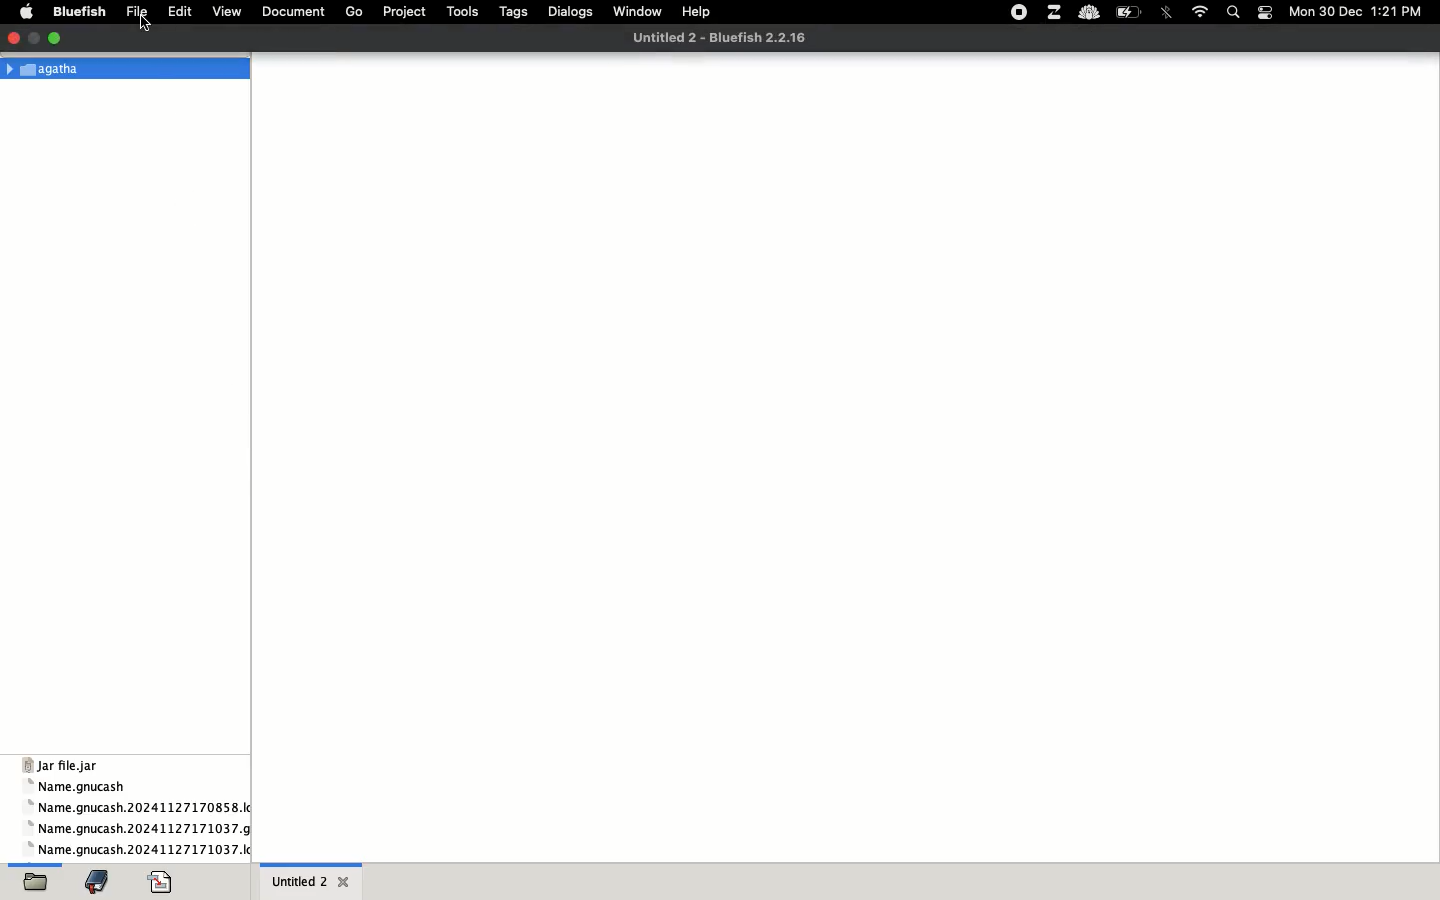 This screenshot has height=900, width=1440. I want to click on document , so click(299, 12).